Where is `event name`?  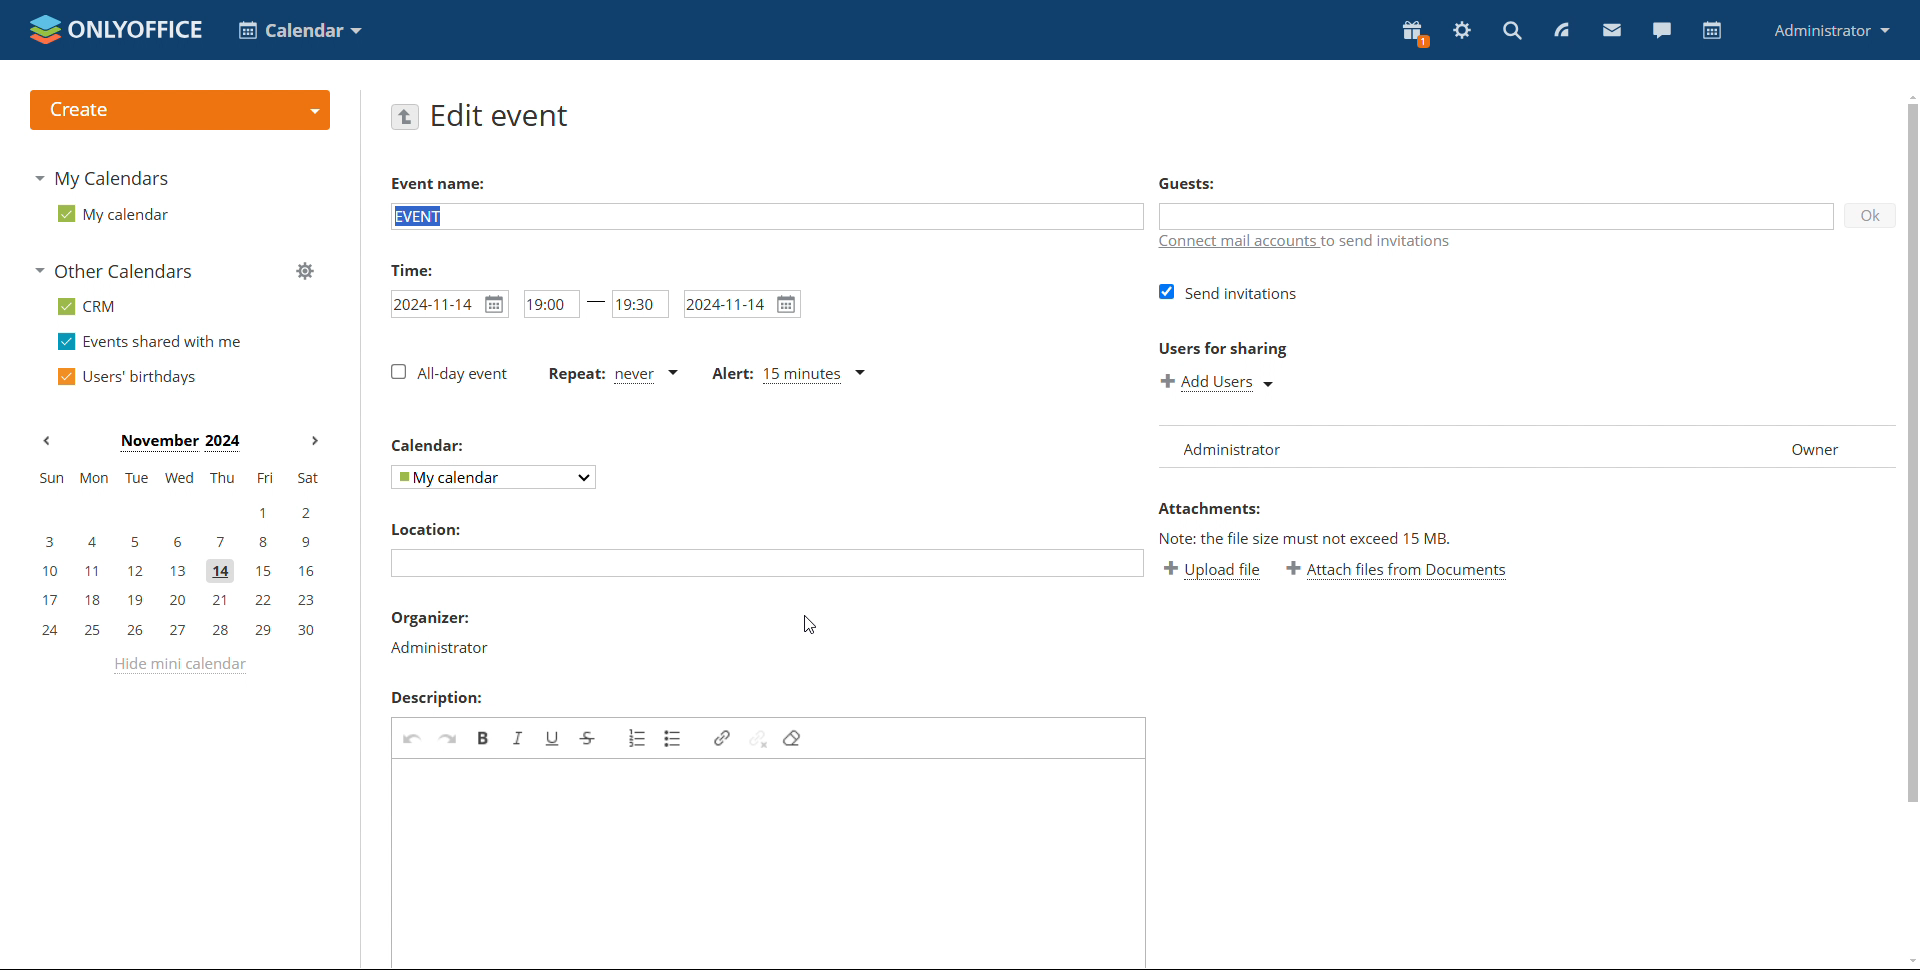 event name is located at coordinates (440, 182).